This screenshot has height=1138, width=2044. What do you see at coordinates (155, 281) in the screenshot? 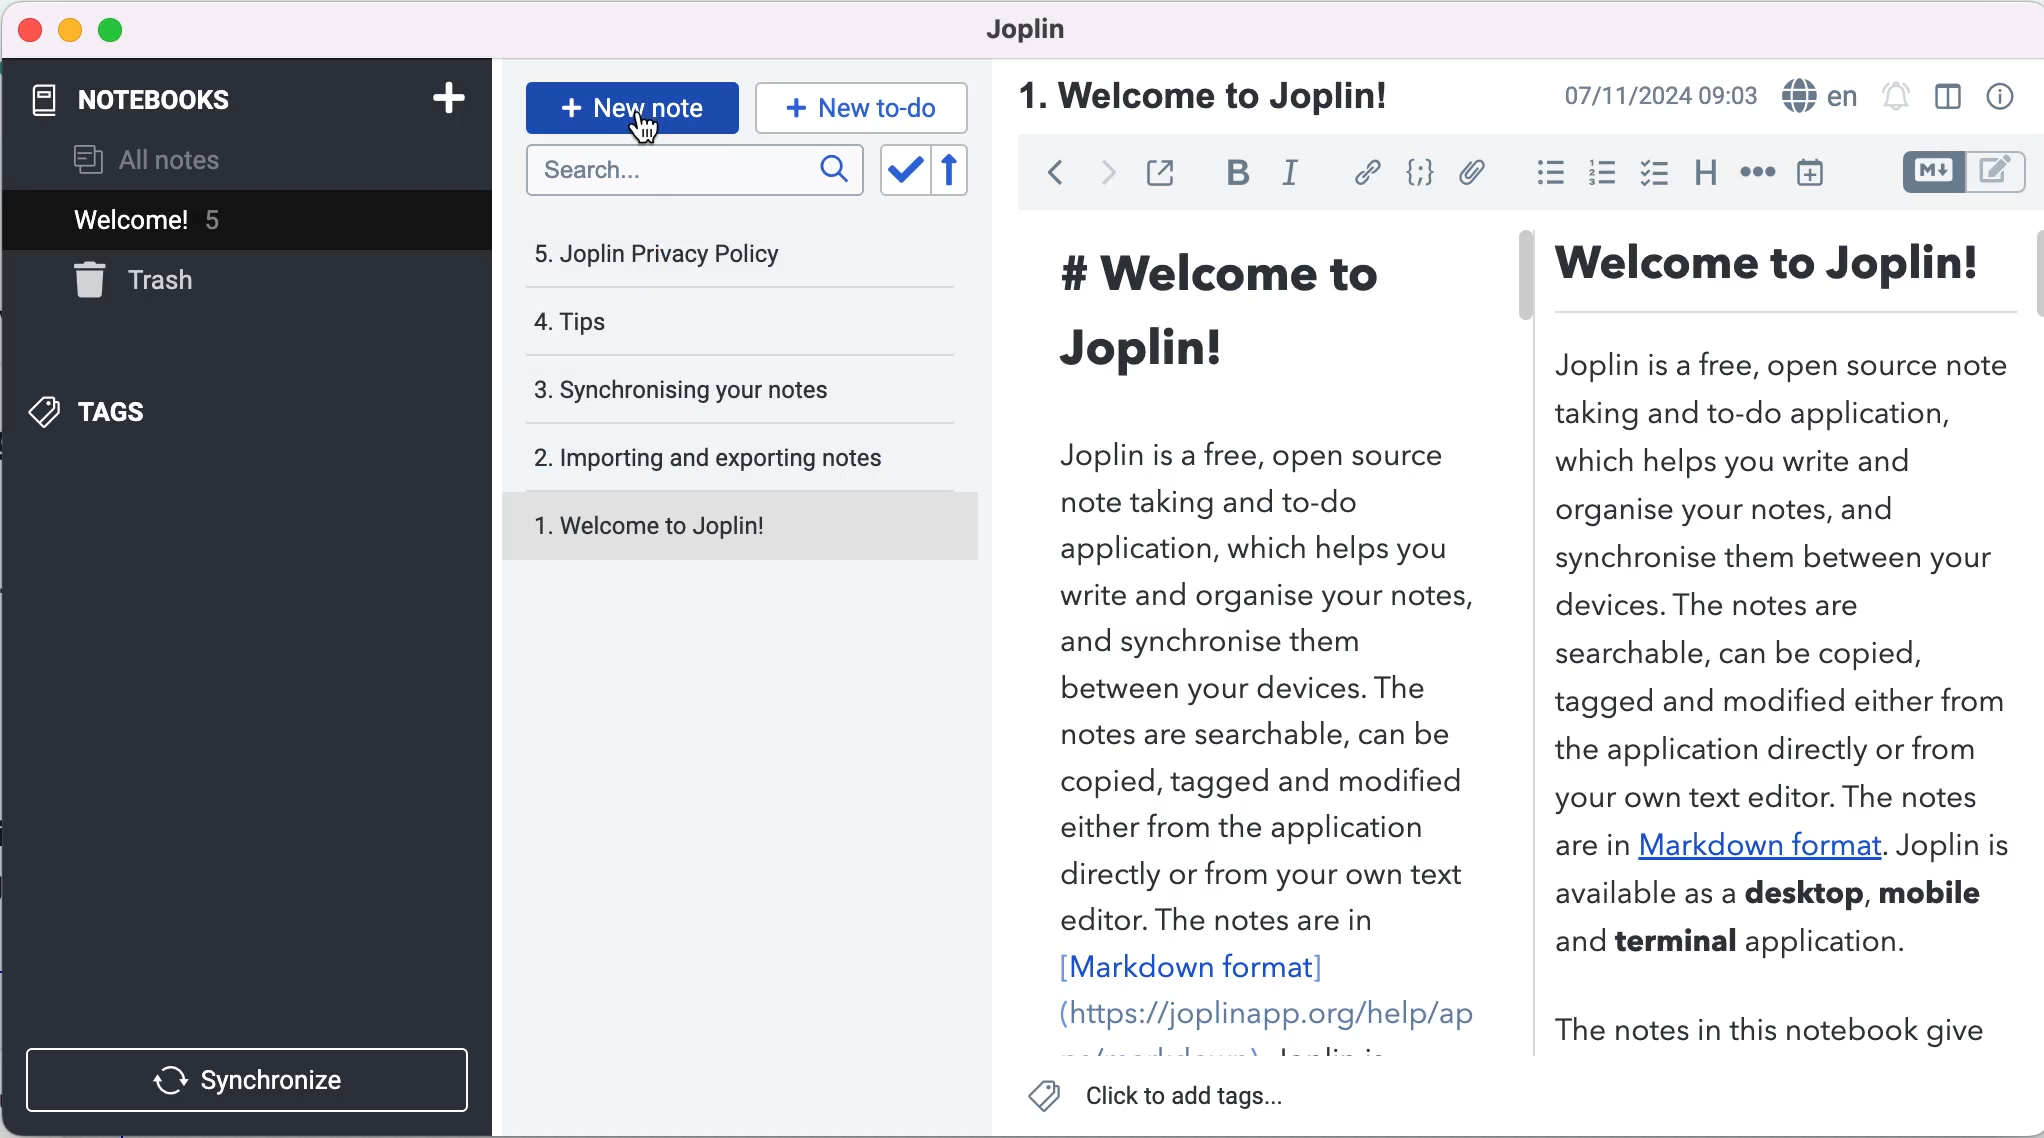
I see `trash` at bounding box center [155, 281].